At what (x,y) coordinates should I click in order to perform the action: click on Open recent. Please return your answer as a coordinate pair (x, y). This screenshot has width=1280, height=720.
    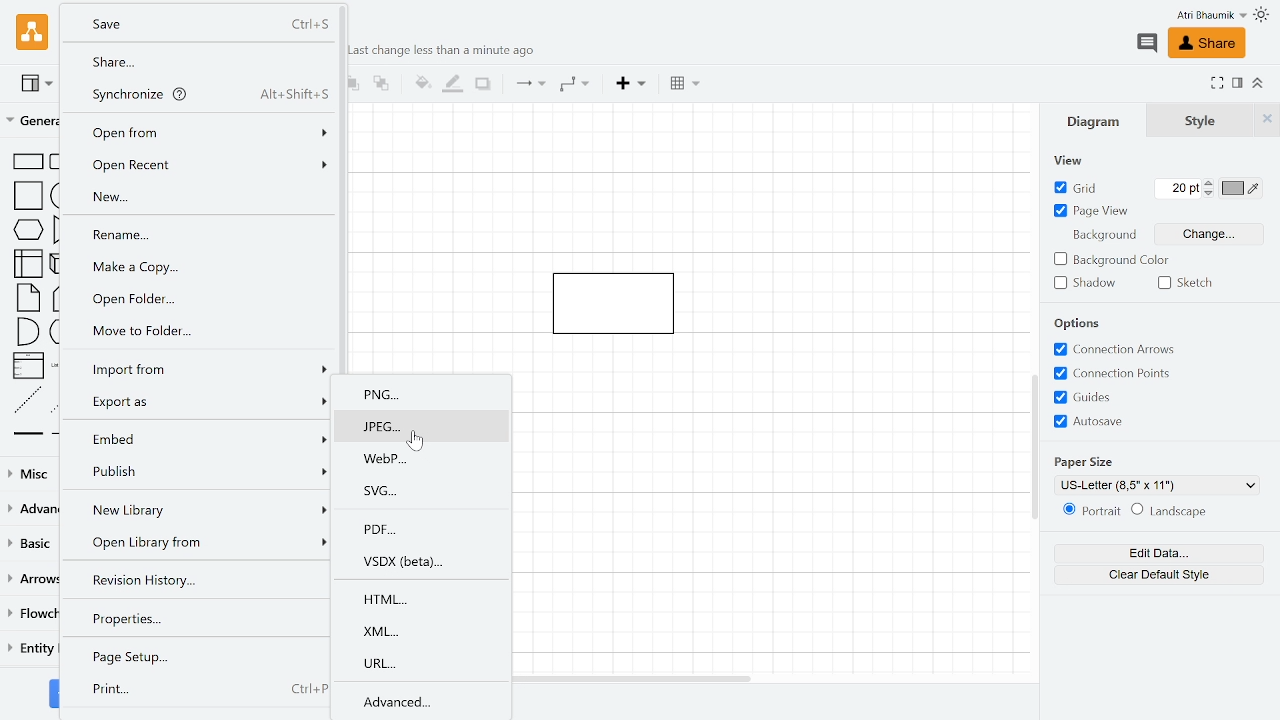
    Looking at the image, I should click on (200, 166).